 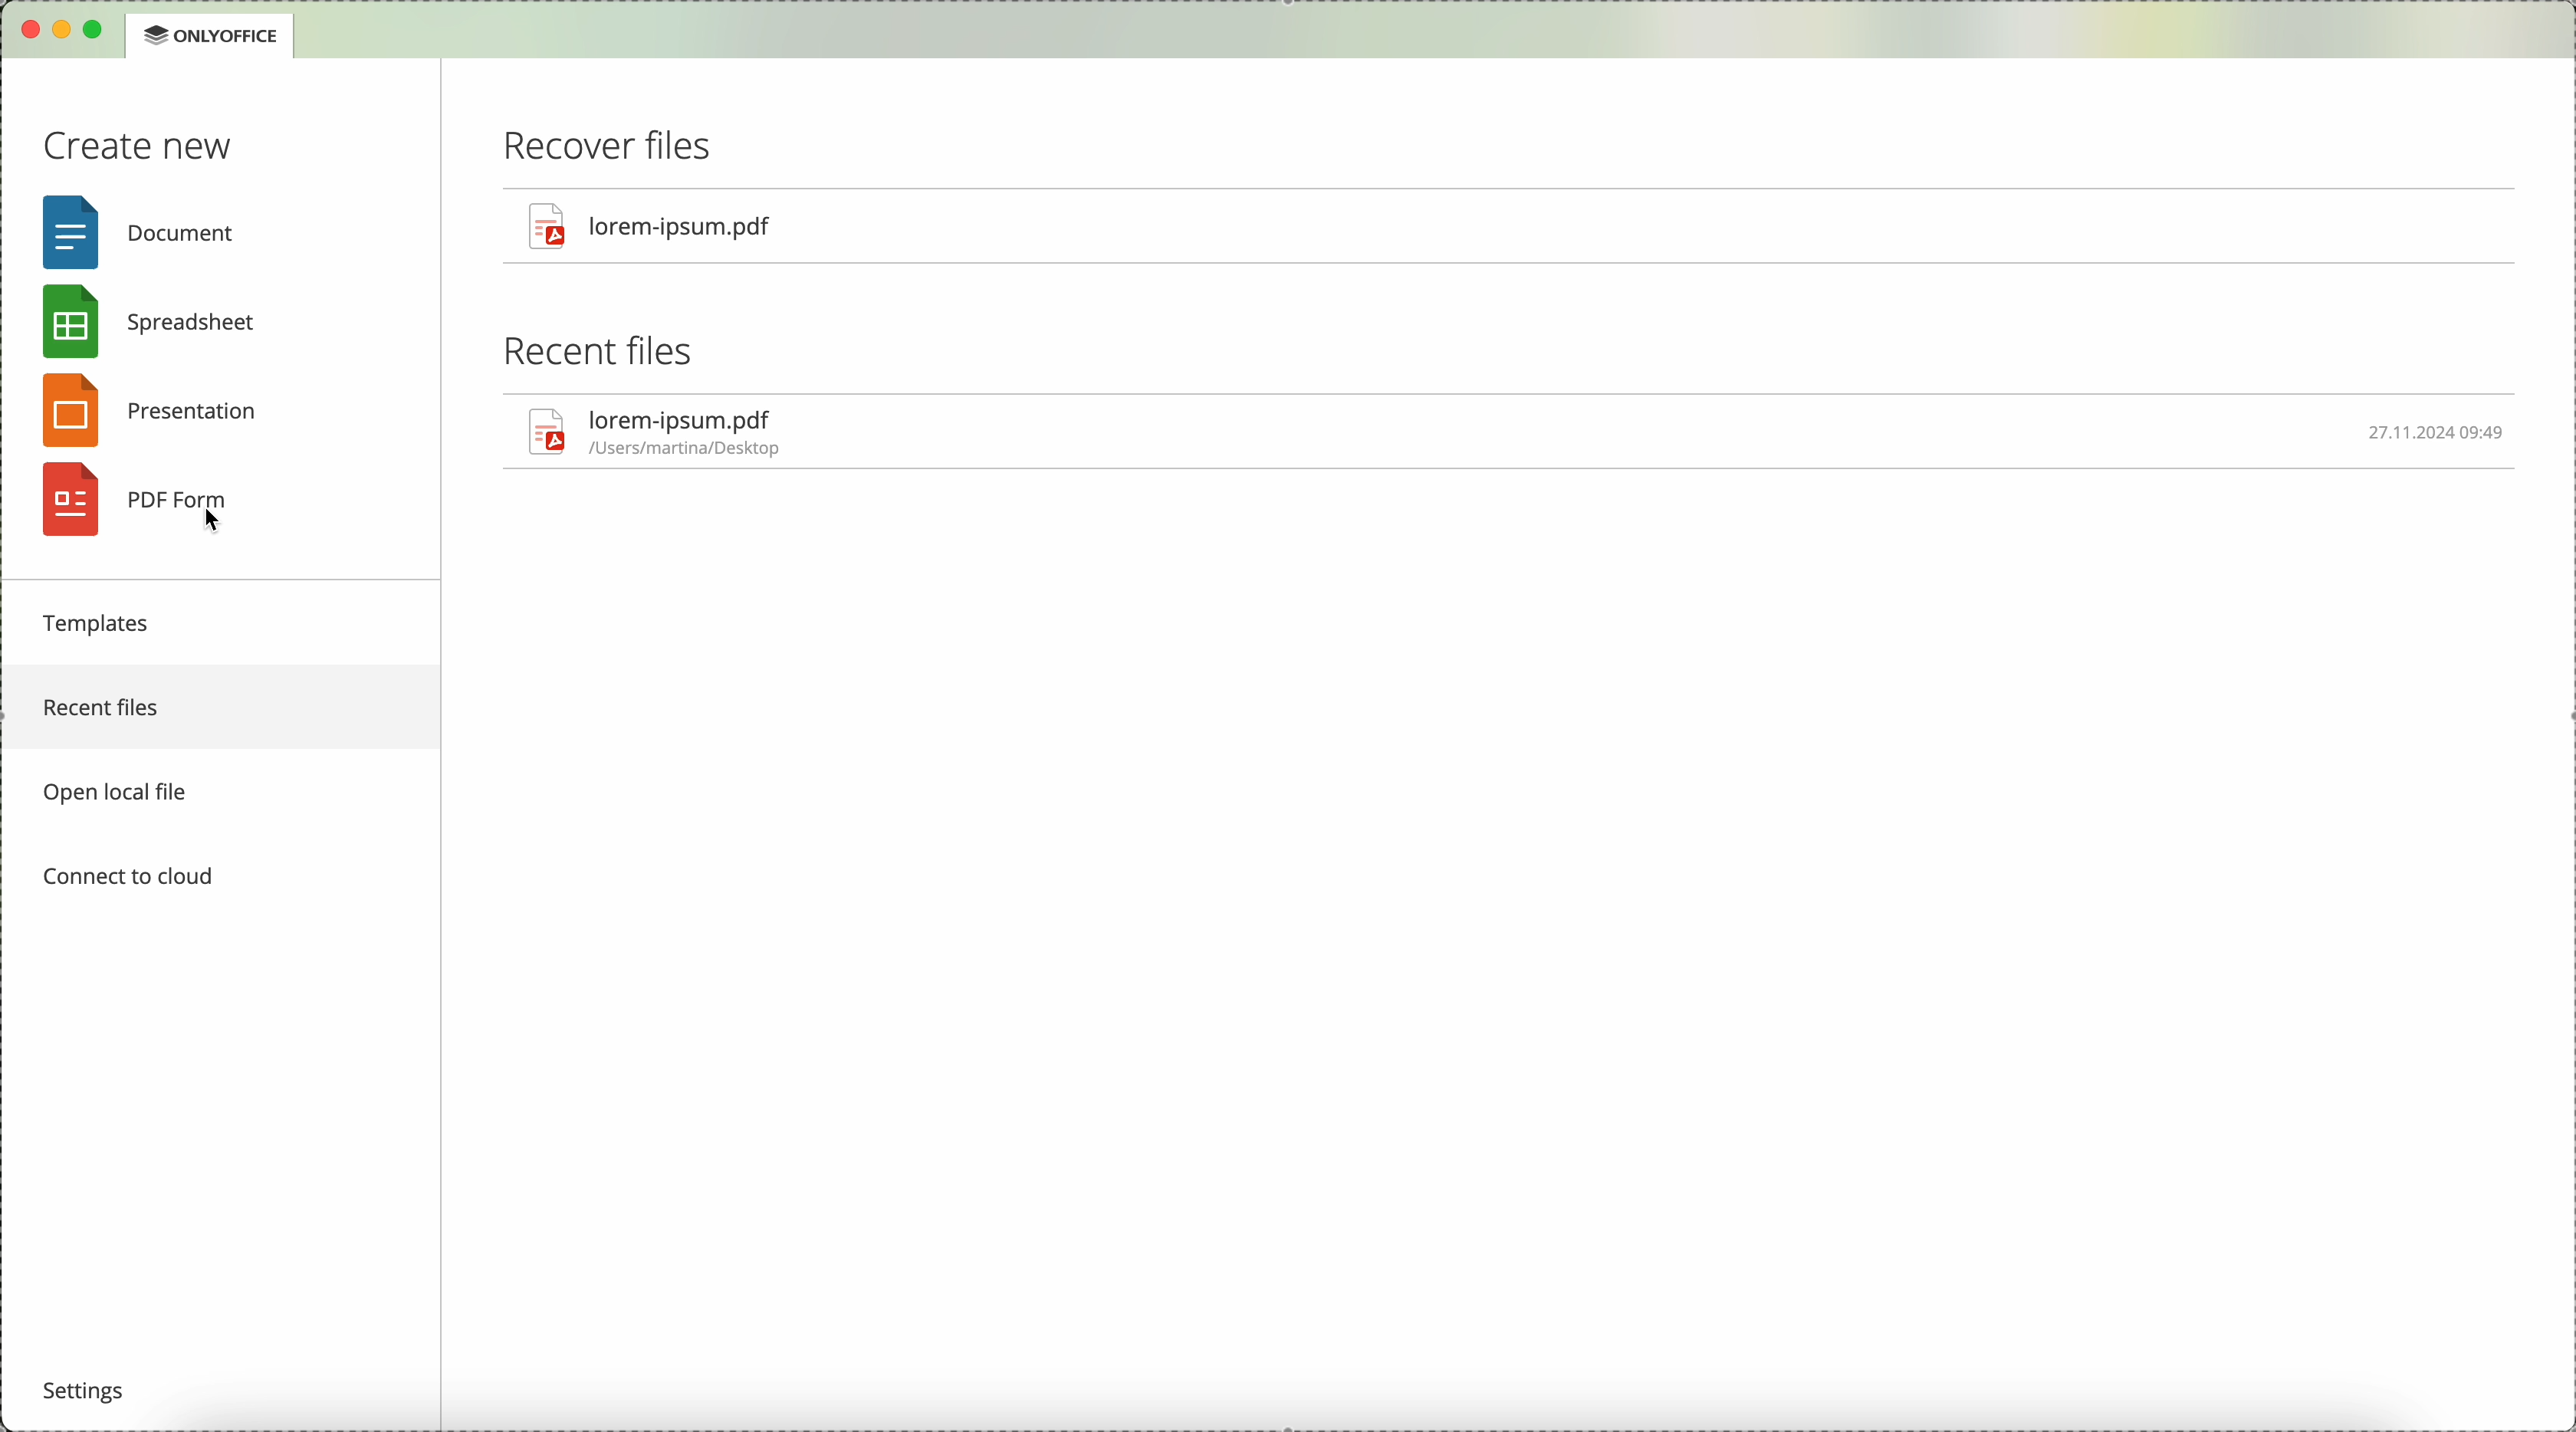 What do you see at coordinates (100, 624) in the screenshot?
I see `templates` at bounding box center [100, 624].